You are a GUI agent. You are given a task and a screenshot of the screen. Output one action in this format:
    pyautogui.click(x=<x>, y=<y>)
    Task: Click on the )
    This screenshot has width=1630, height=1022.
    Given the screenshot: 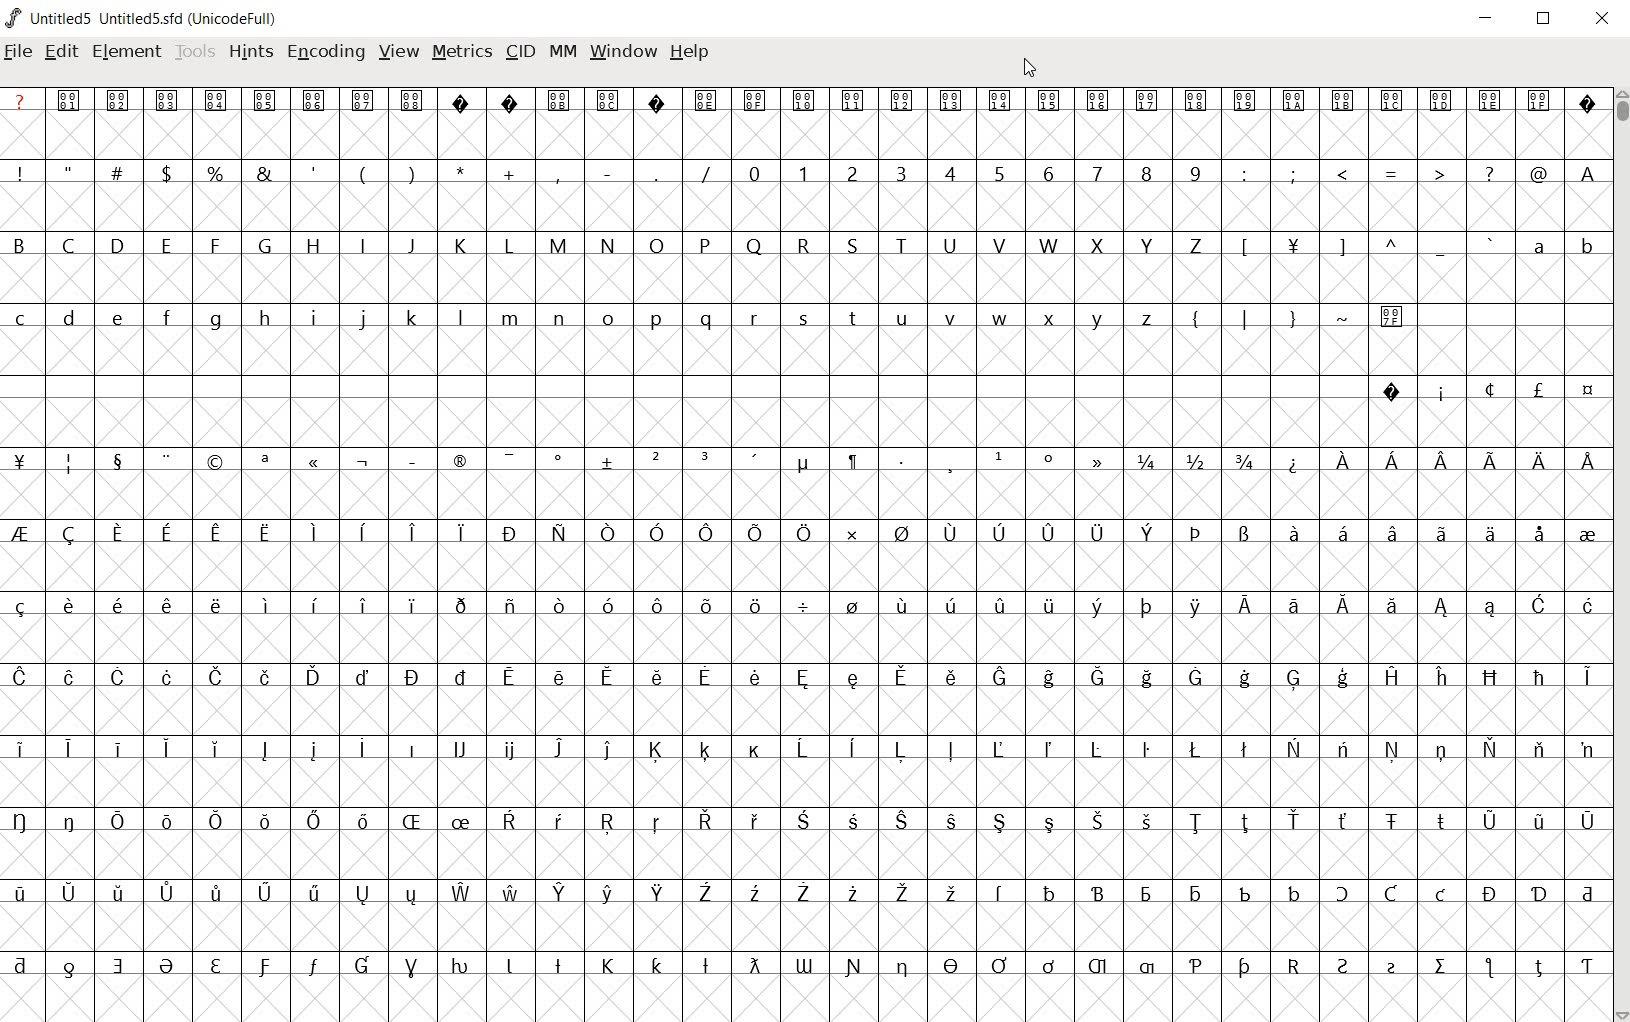 What is the action you would take?
    pyautogui.click(x=414, y=172)
    